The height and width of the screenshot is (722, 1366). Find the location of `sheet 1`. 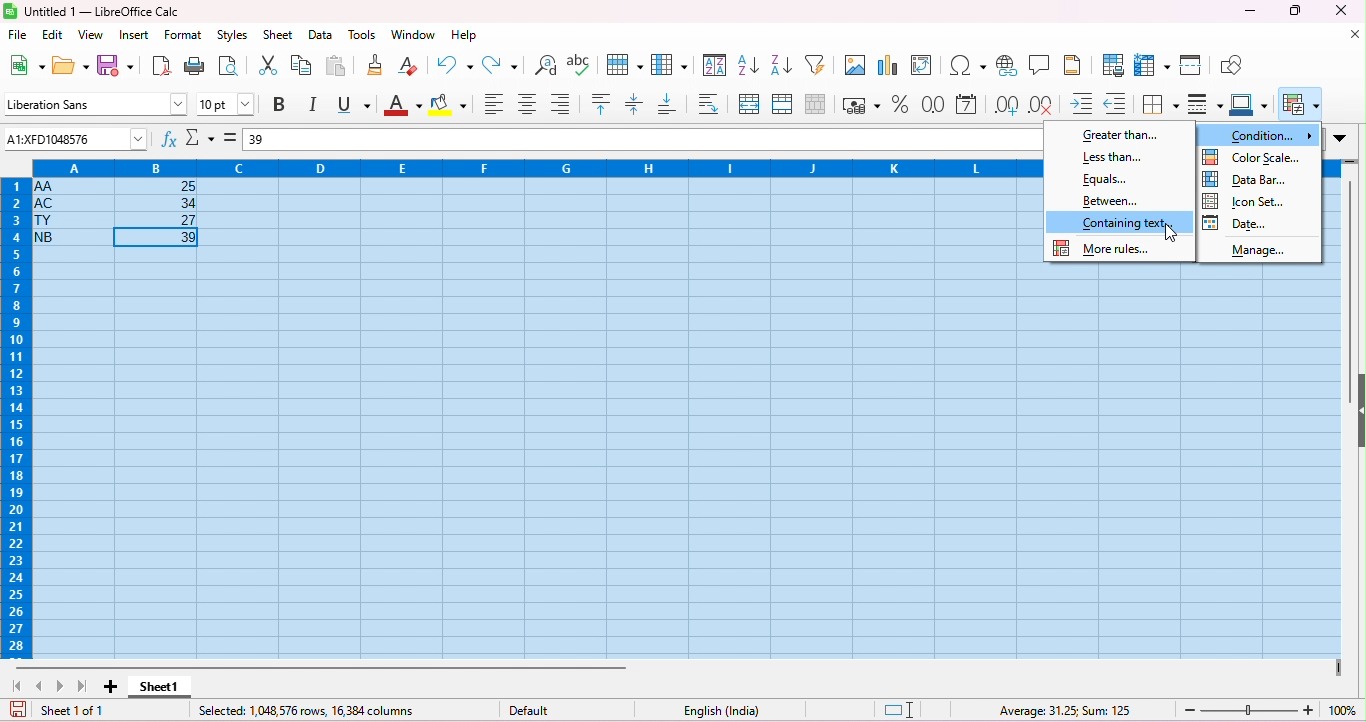

sheet 1 is located at coordinates (163, 689).